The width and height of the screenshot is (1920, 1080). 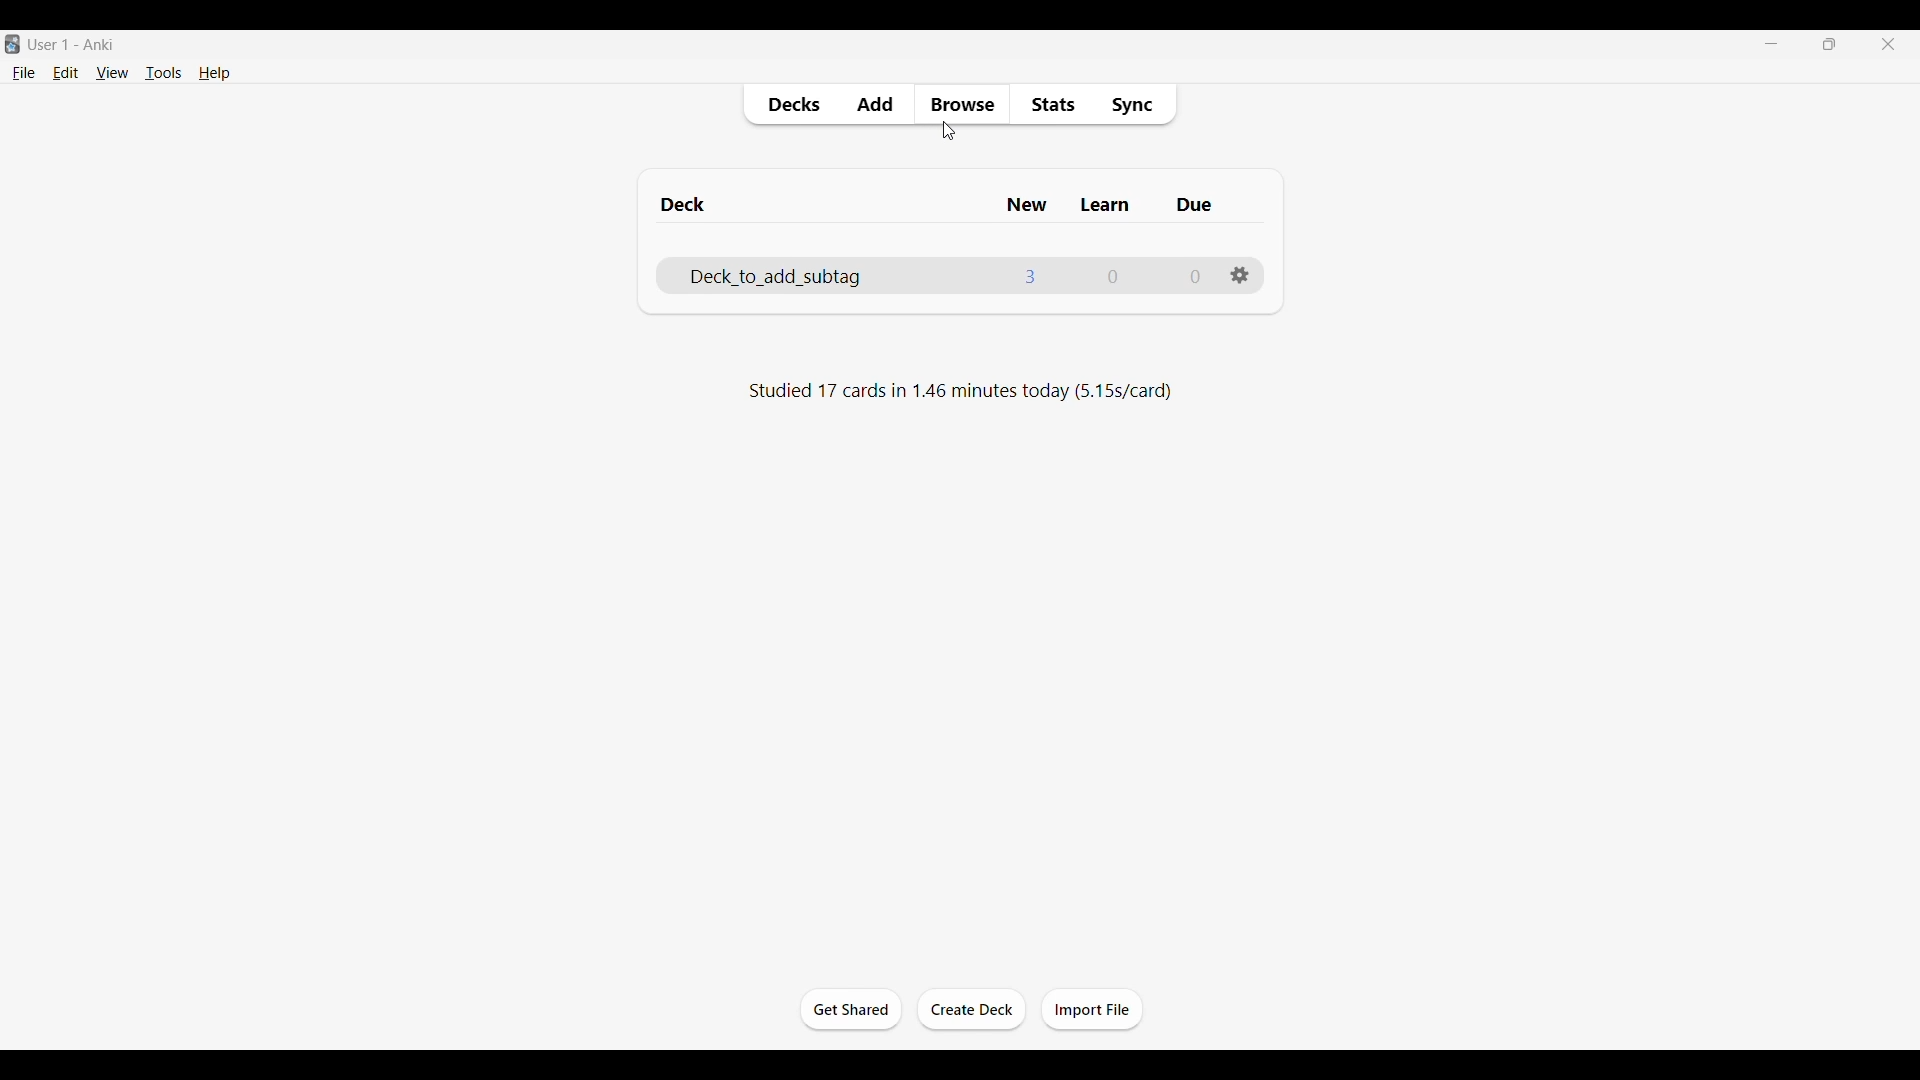 What do you see at coordinates (1051, 104) in the screenshot?
I see `Stats` at bounding box center [1051, 104].